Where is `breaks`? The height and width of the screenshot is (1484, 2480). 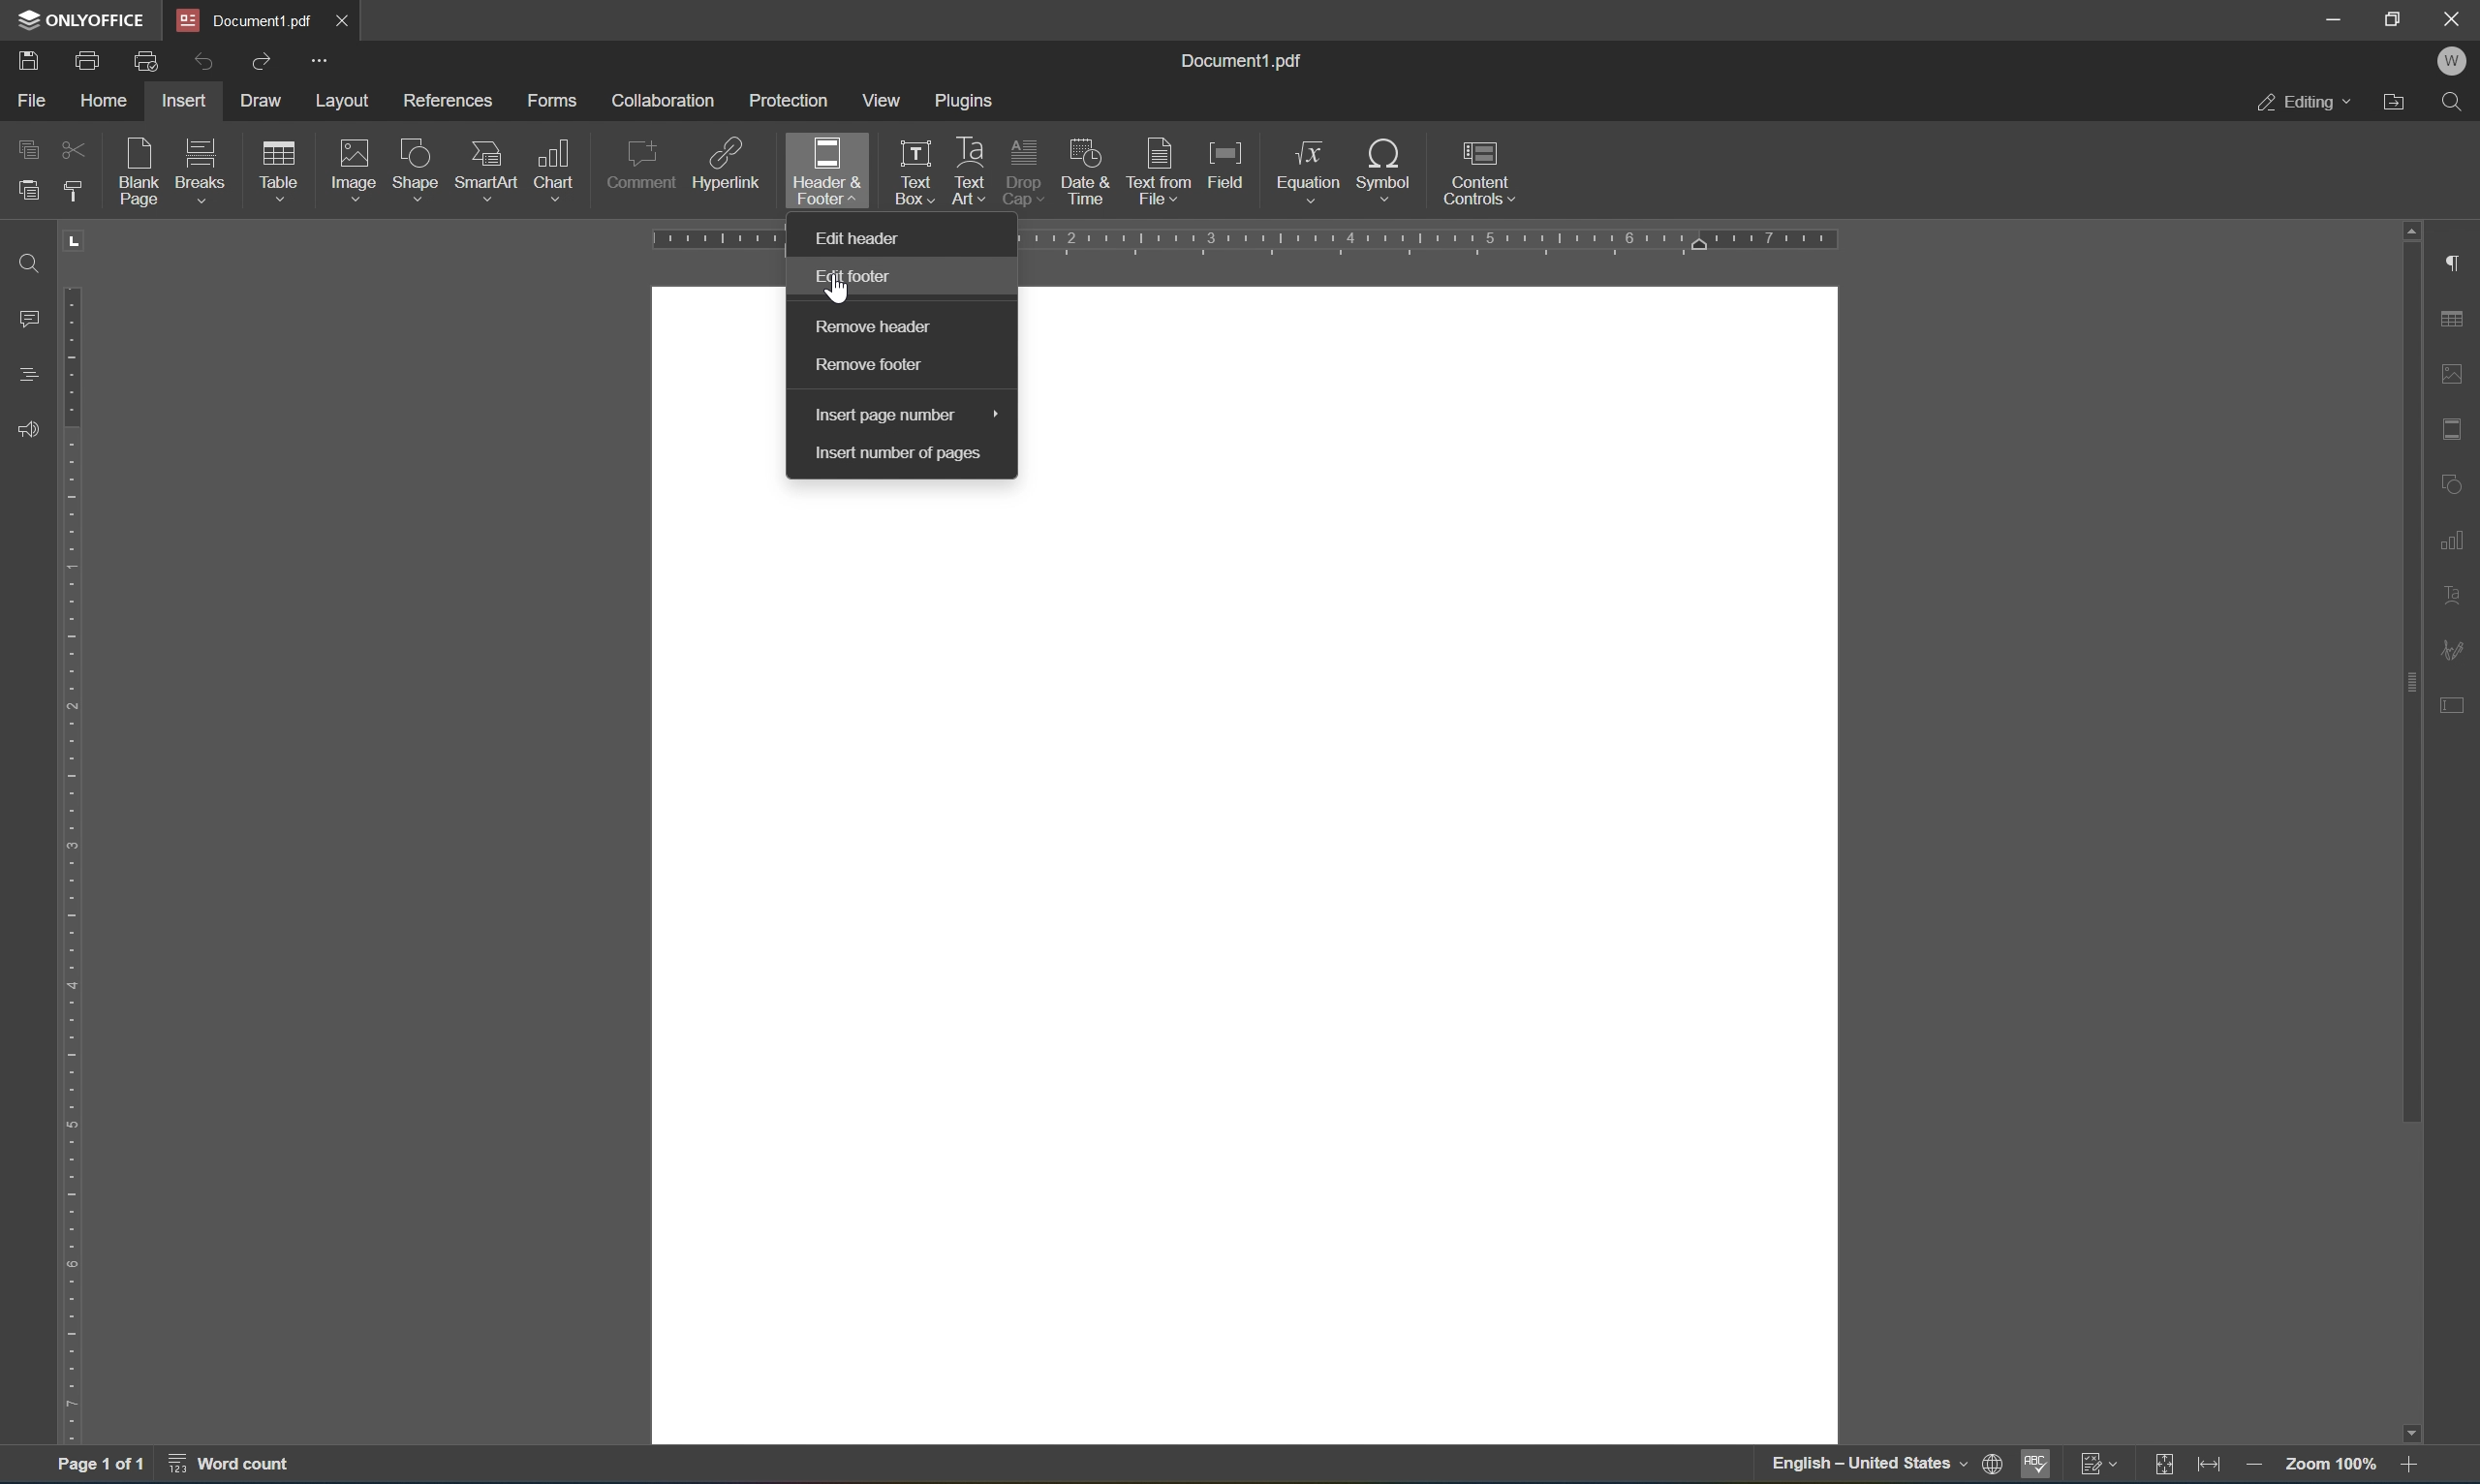 breaks is located at coordinates (203, 172).